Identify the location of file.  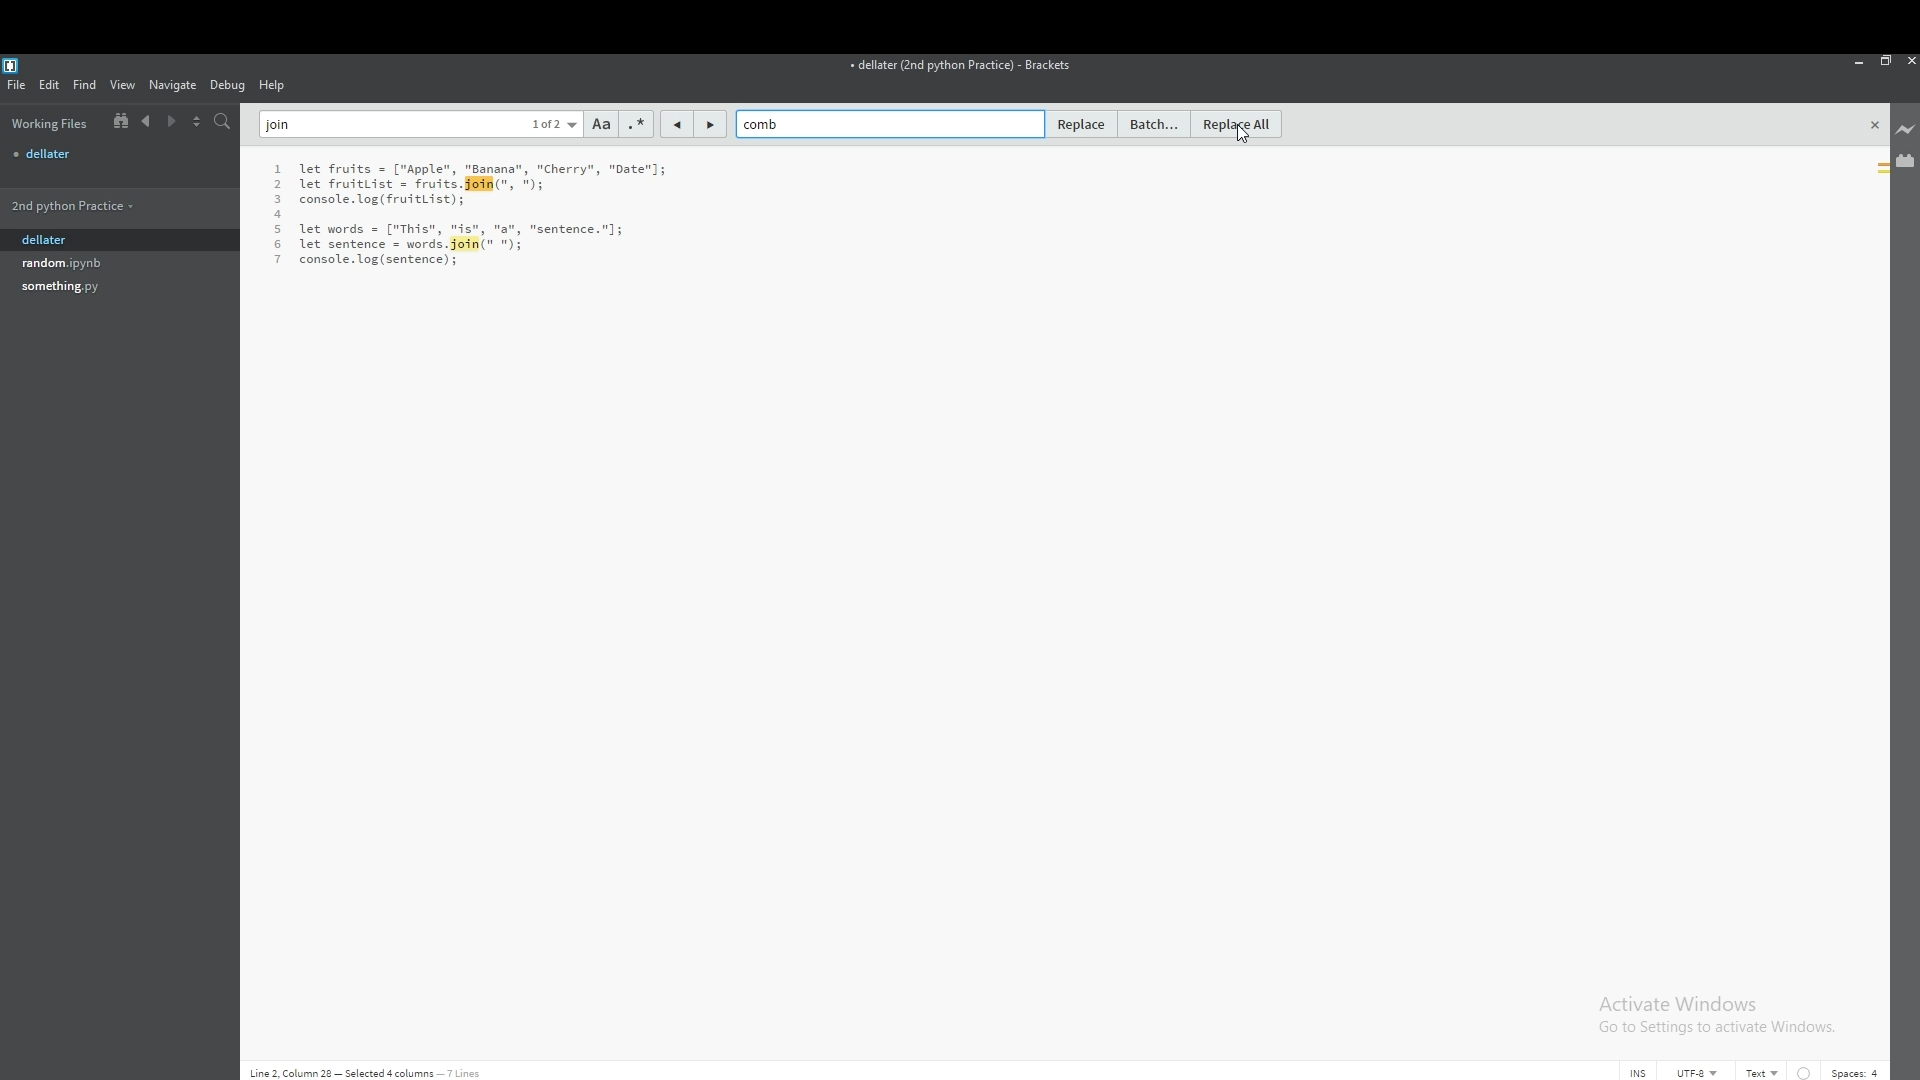
(94, 262).